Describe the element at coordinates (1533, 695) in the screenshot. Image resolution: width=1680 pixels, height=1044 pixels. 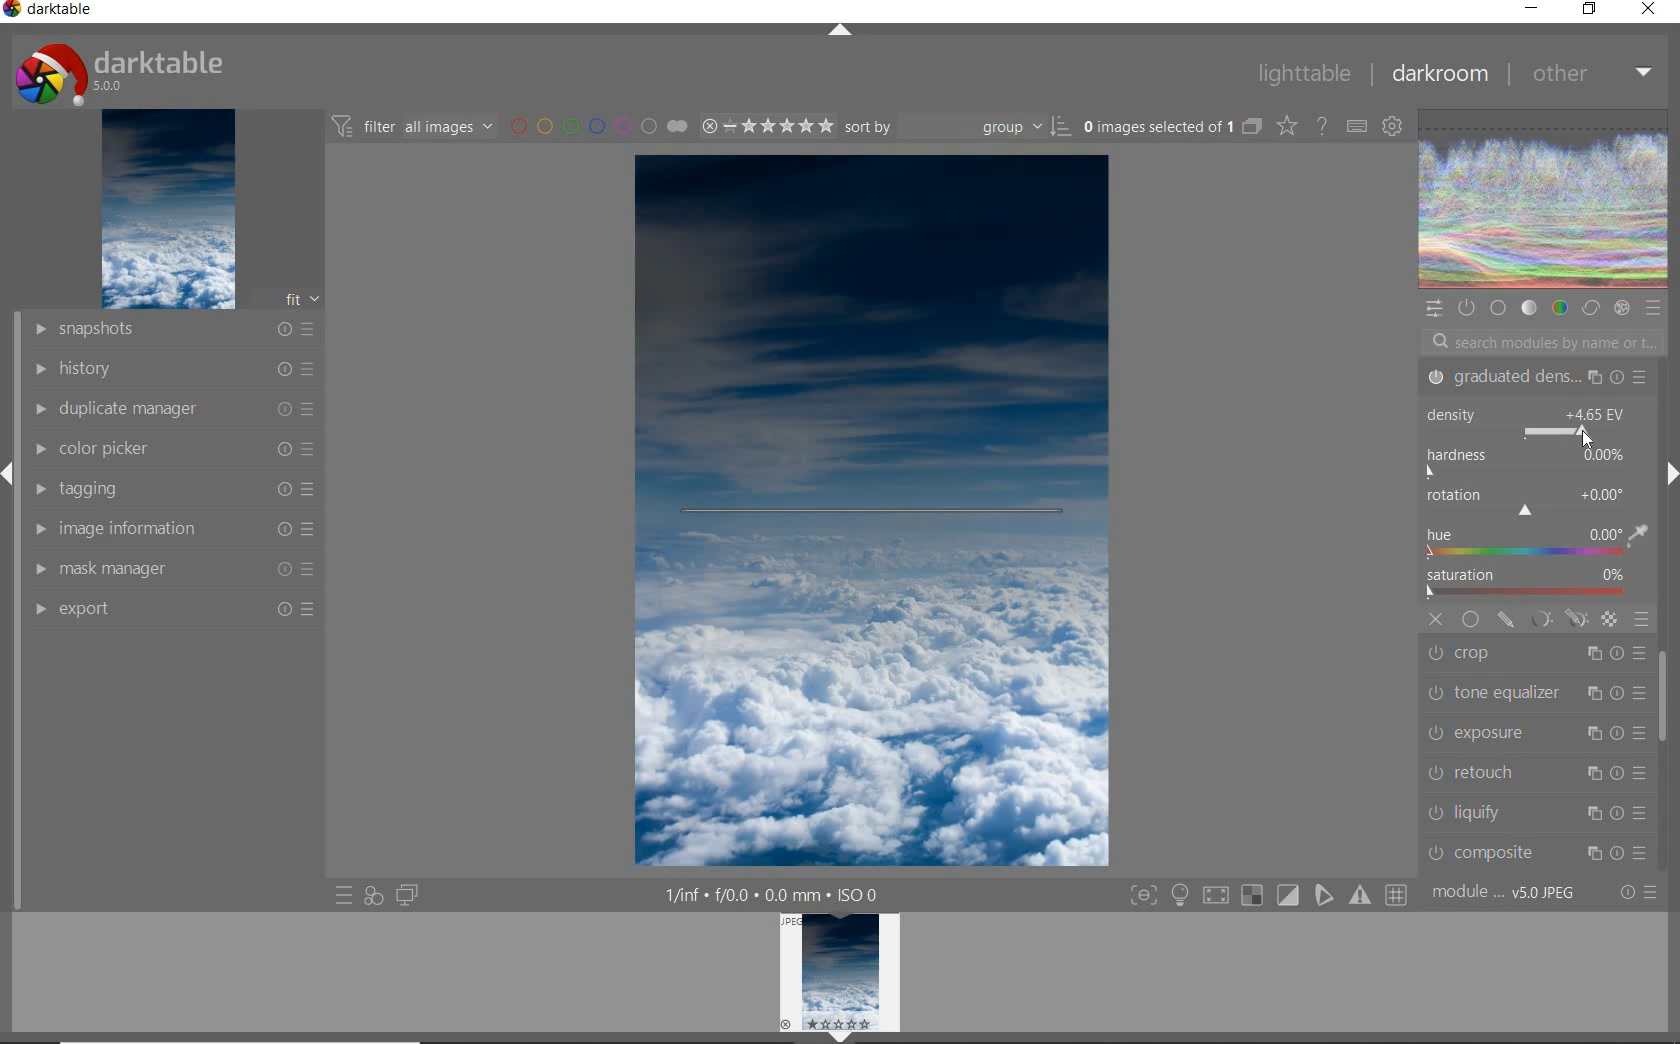
I see `tone equalizer` at that location.